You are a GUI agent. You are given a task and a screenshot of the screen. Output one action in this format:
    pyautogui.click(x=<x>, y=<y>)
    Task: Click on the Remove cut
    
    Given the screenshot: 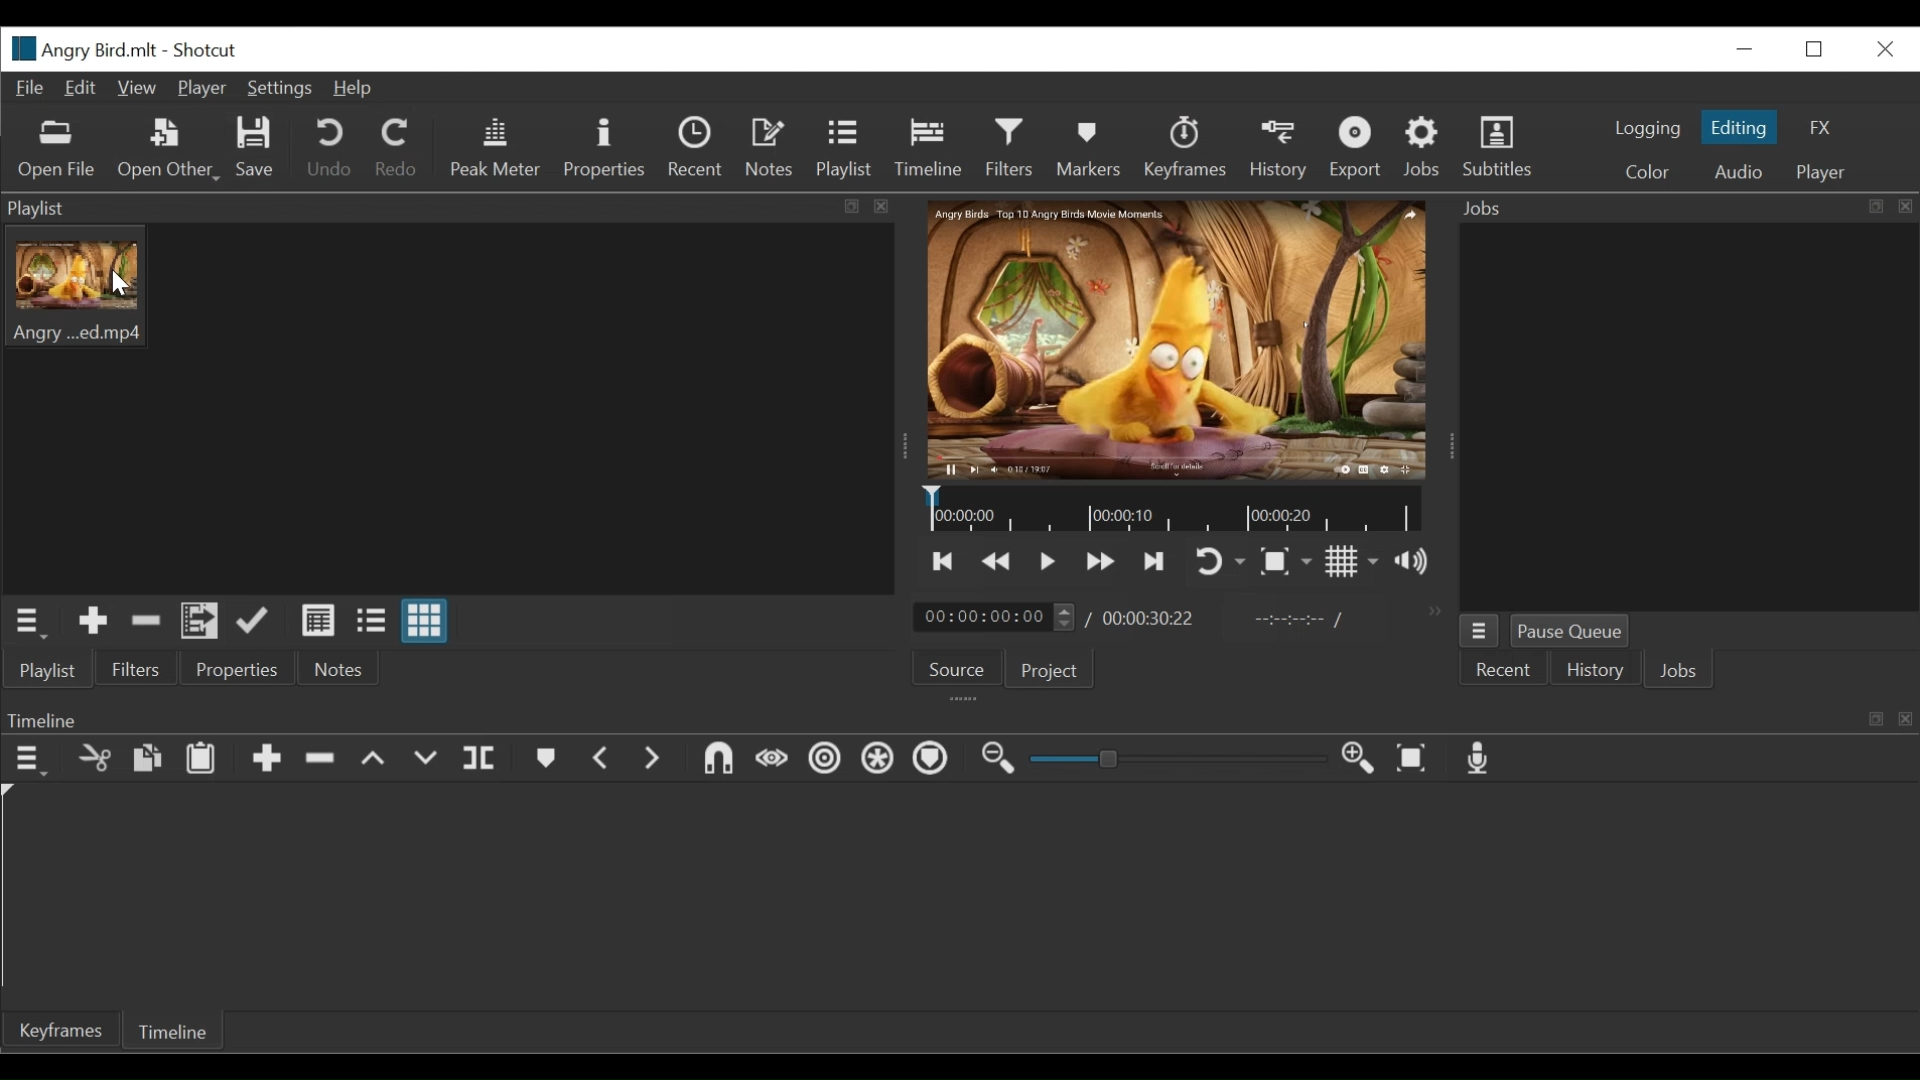 What is the action you would take?
    pyautogui.click(x=95, y=761)
    